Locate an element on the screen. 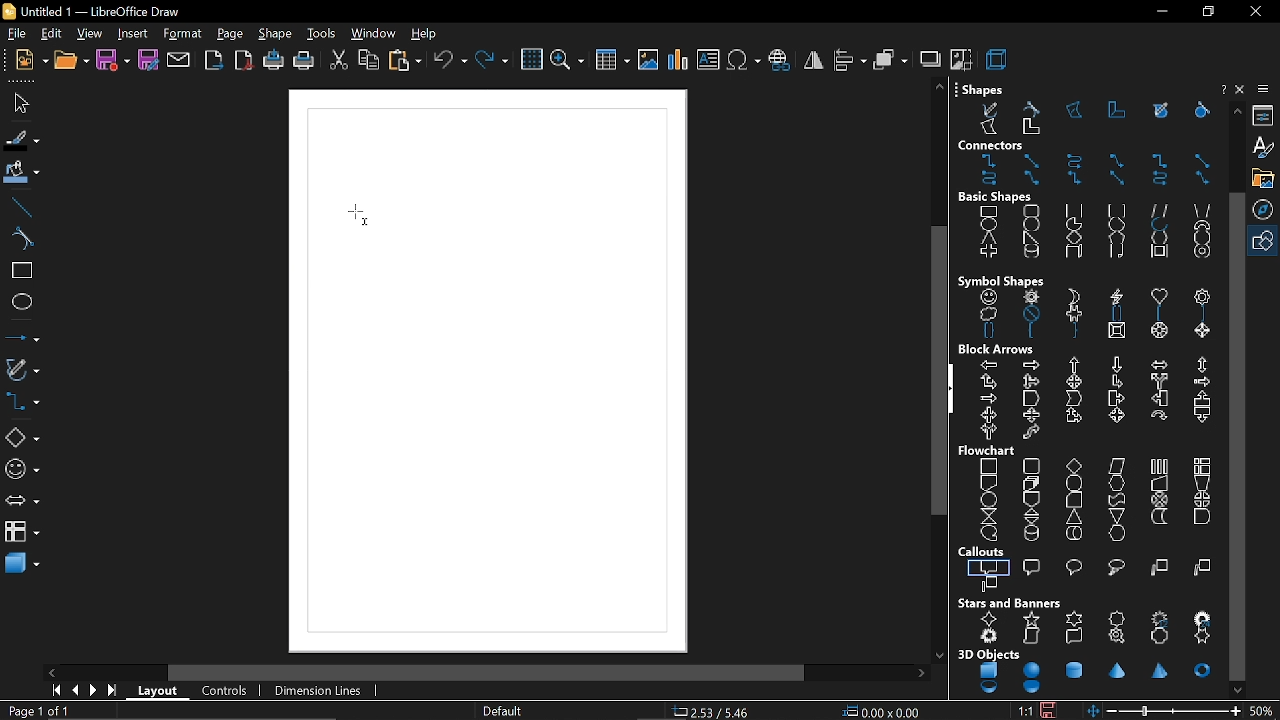  cuboid is located at coordinates (1073, 254).